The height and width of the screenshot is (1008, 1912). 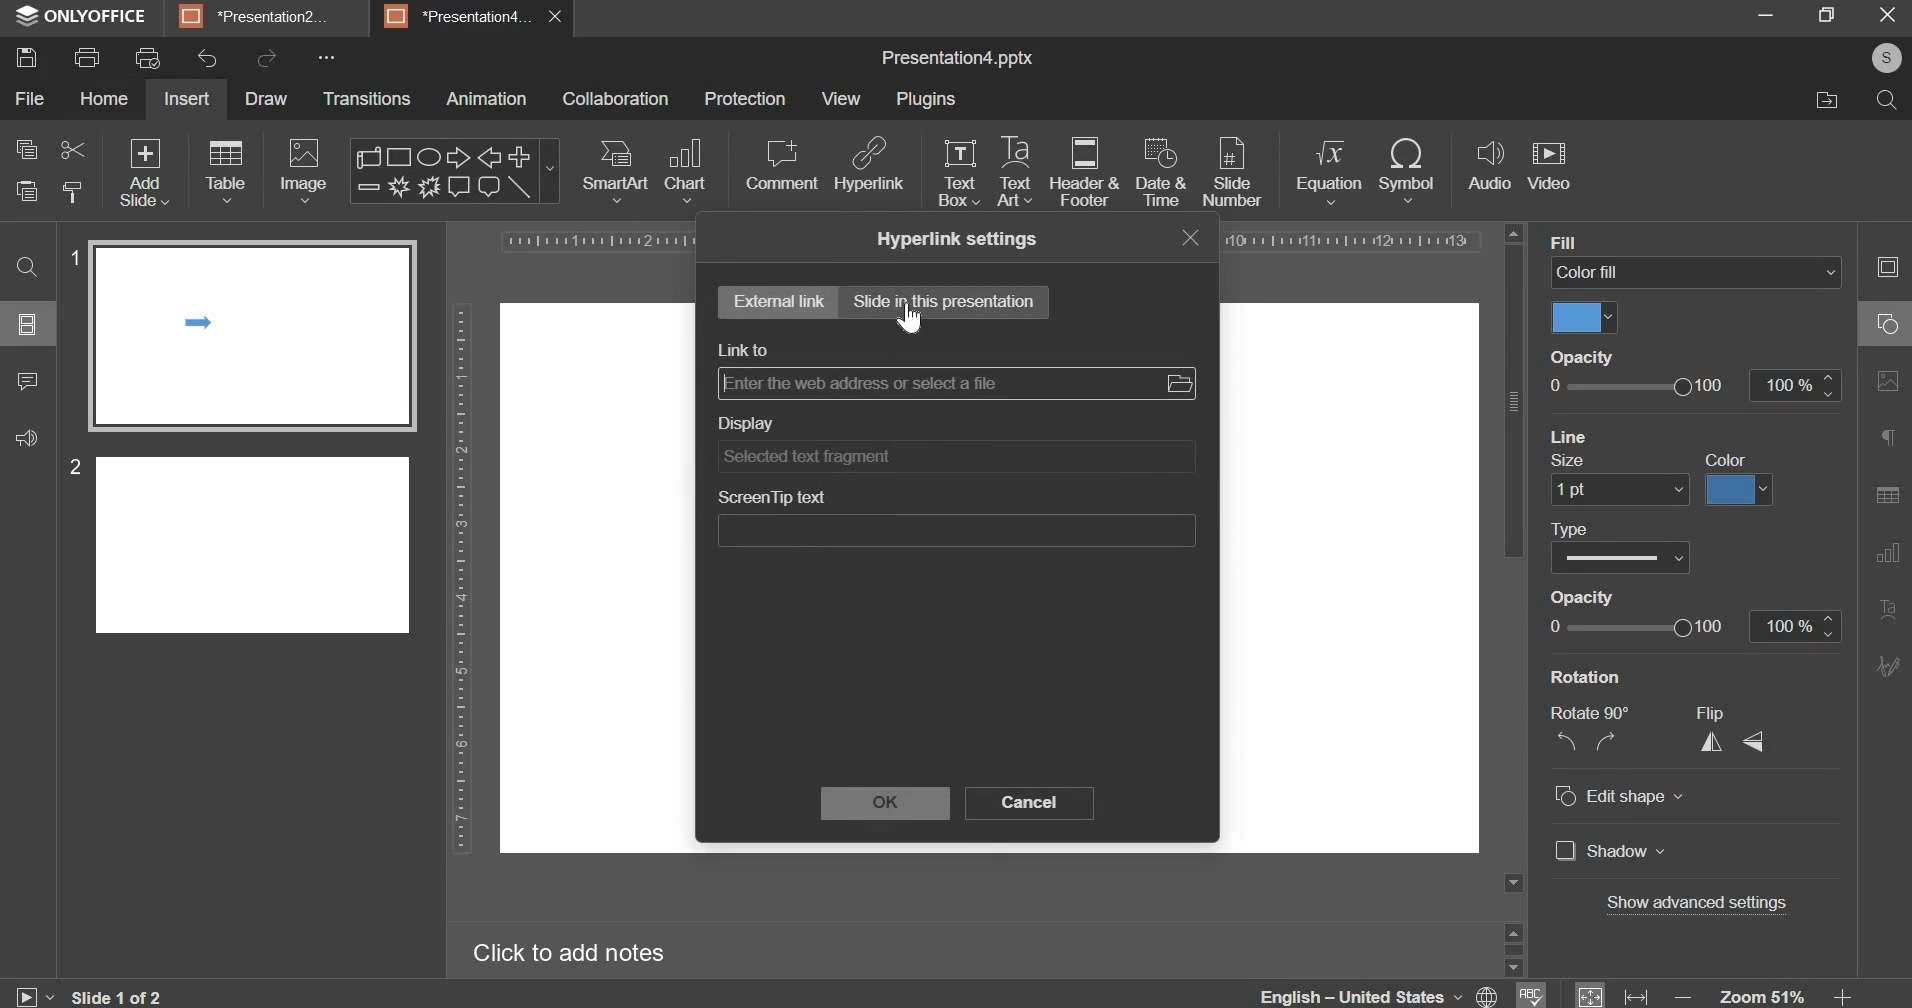 What do you see at coordinates (1409, 168) in the screenshot?
I see `symbol` at bounding box center [1409, 168].